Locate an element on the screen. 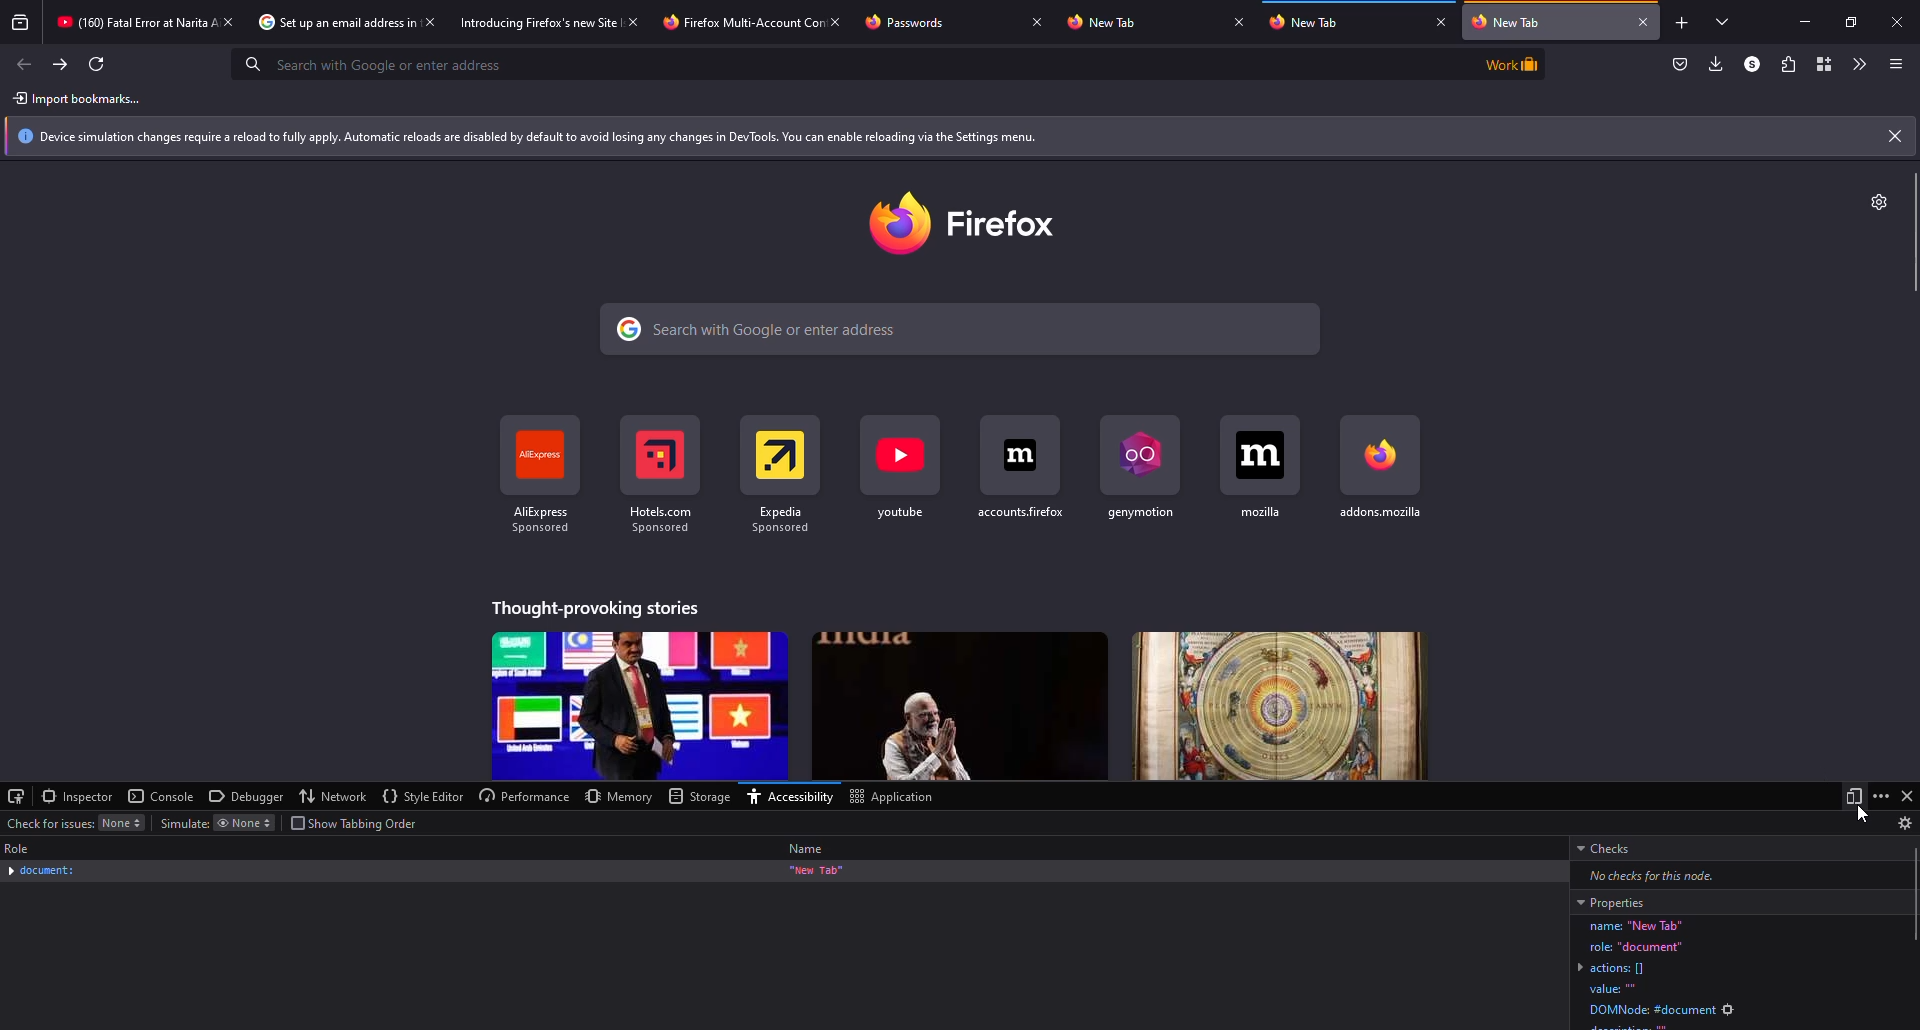 This screenshot has height=1030, width=1920. tab is located at coordinates (1106, 23).